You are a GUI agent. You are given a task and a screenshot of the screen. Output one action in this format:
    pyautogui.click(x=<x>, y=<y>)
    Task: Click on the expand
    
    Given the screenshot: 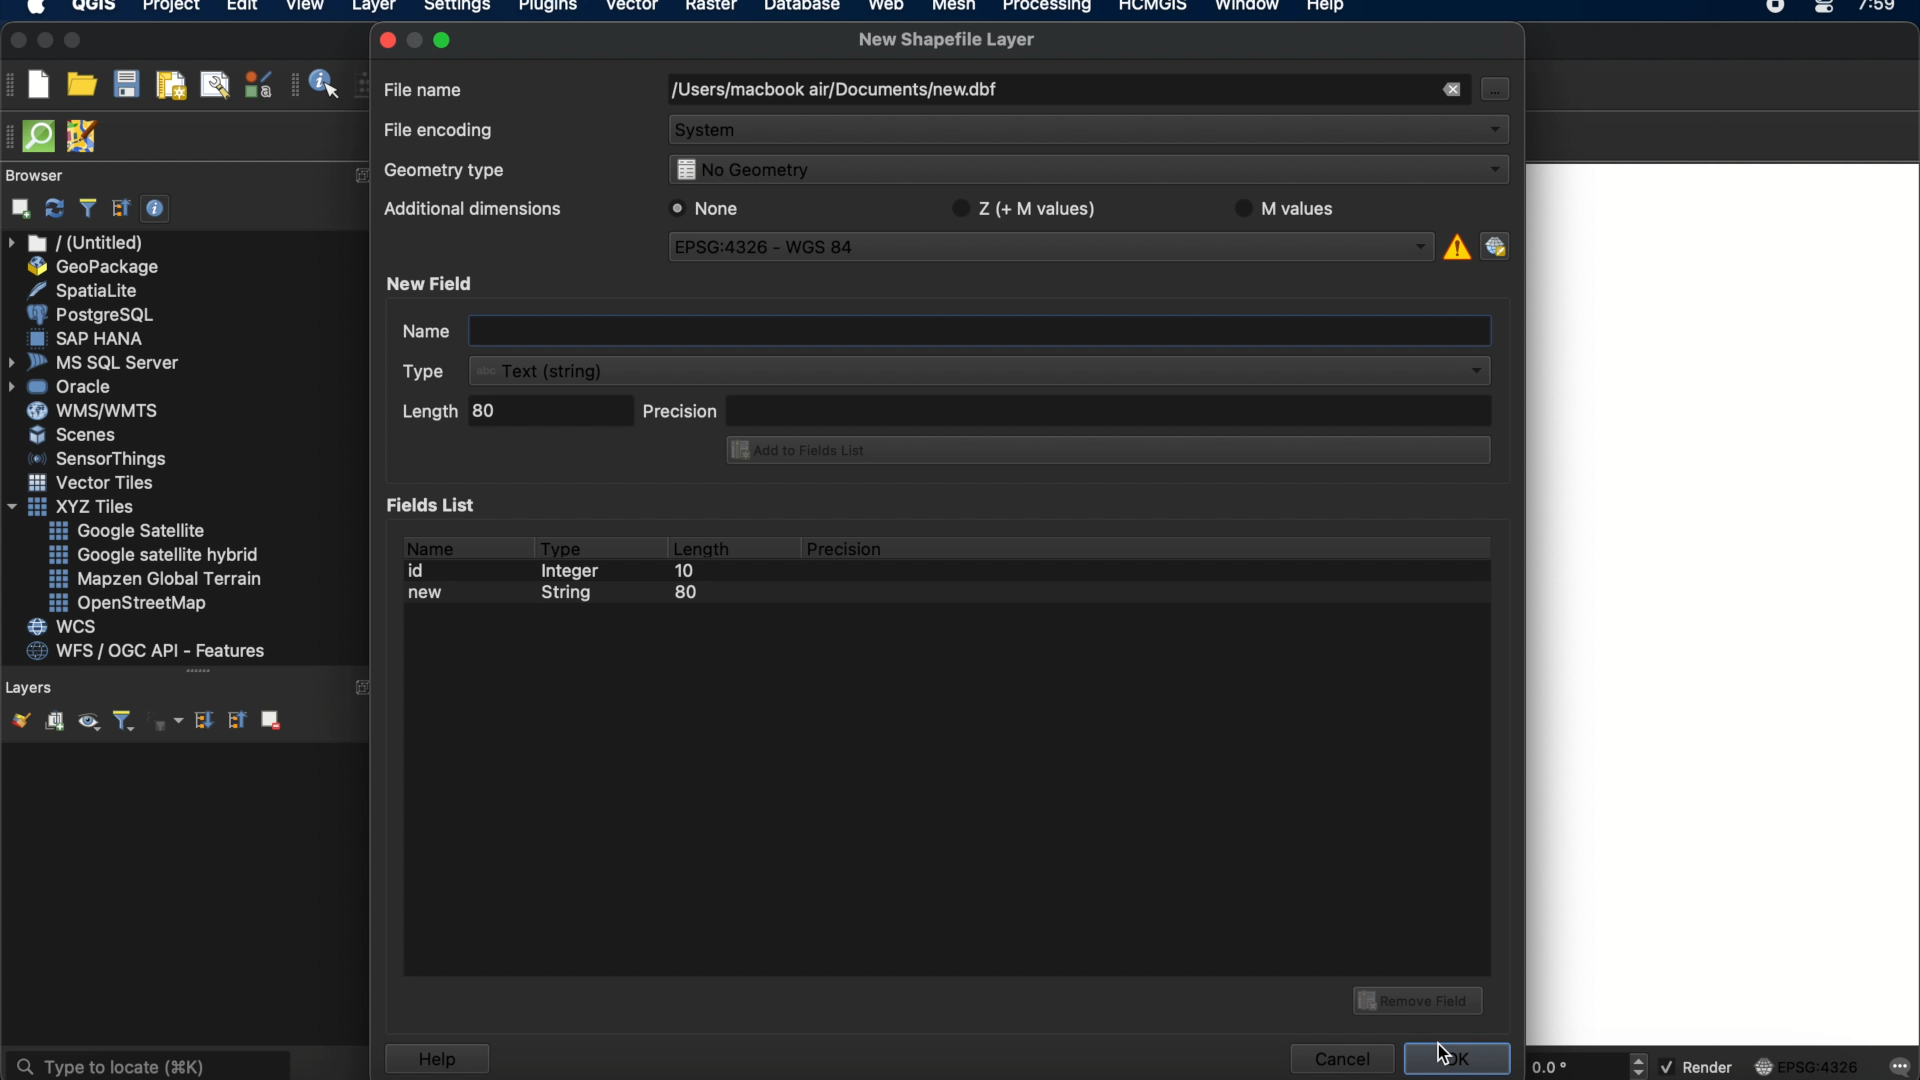 What is the action you would take?
    pyautogui.click(x=360, y=175)
    